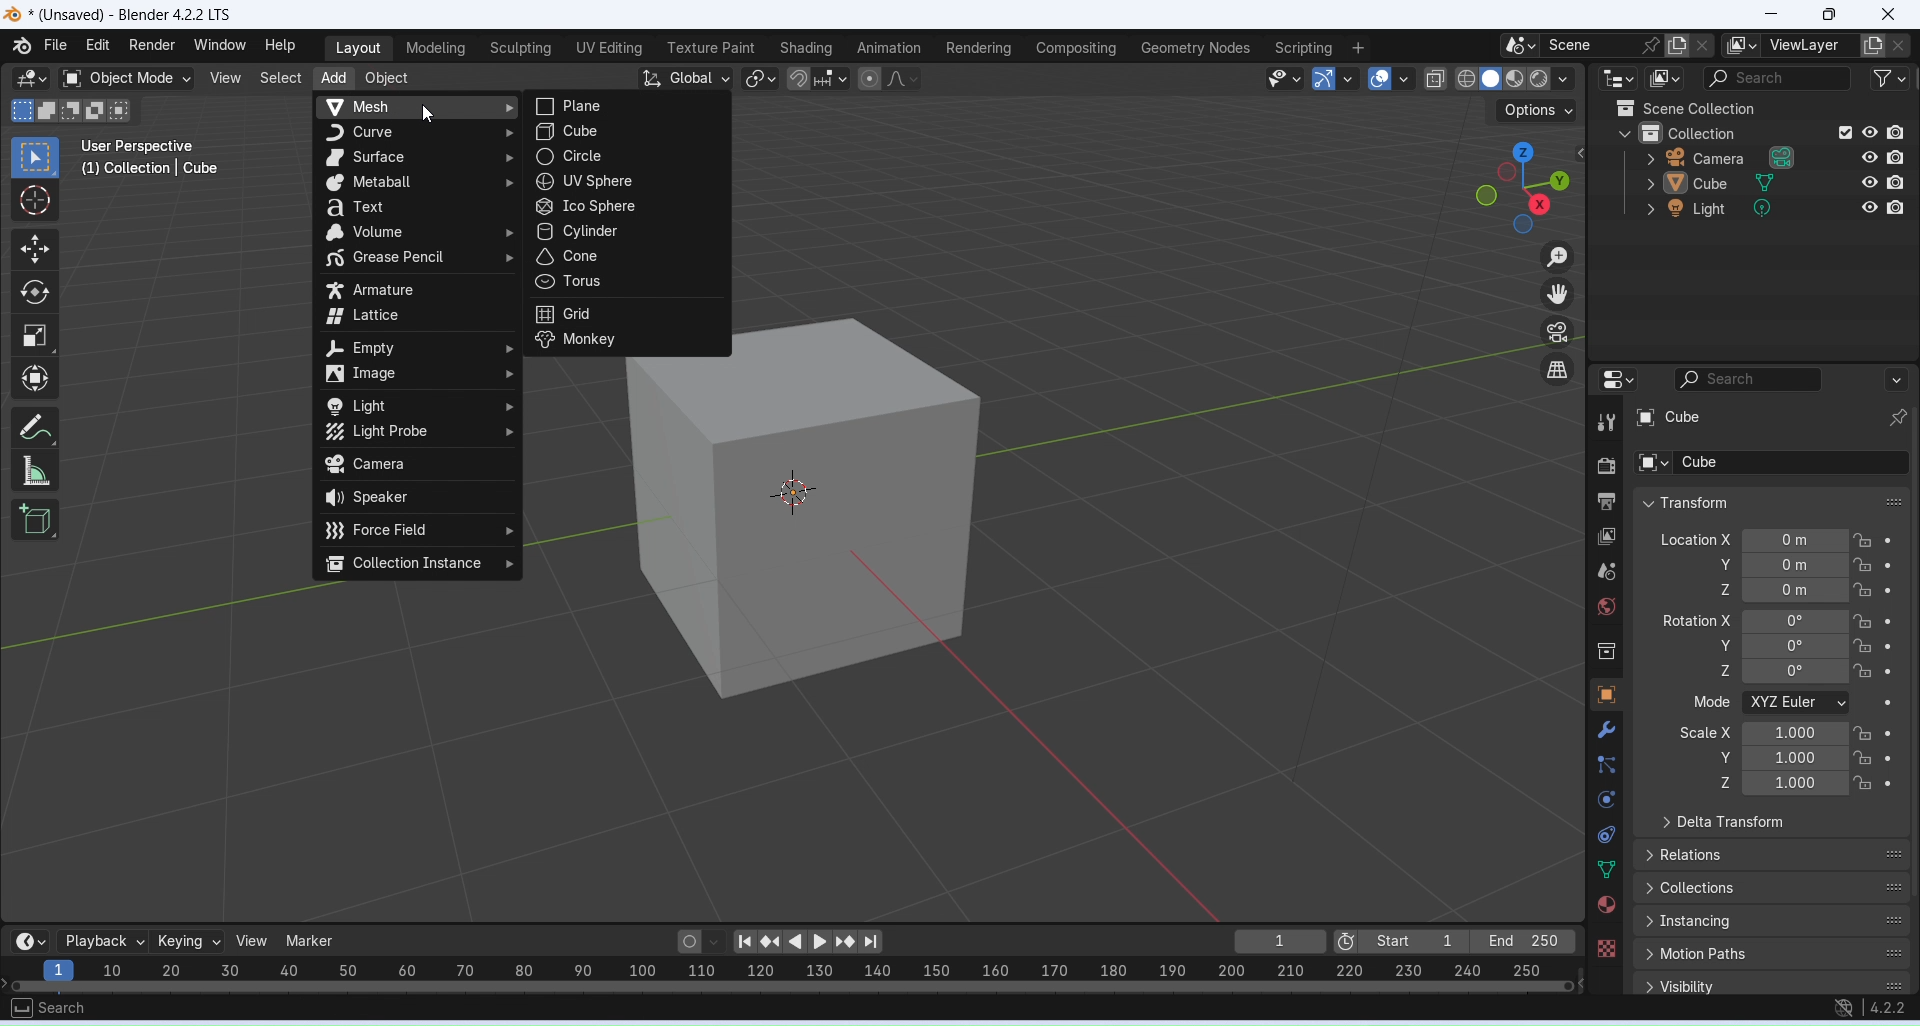 The image size is (1920, 1026). What do you see at coordinates (878, 942) in the screenshot?
I see `Jump to endpoint` at bounding box center [878, 942].